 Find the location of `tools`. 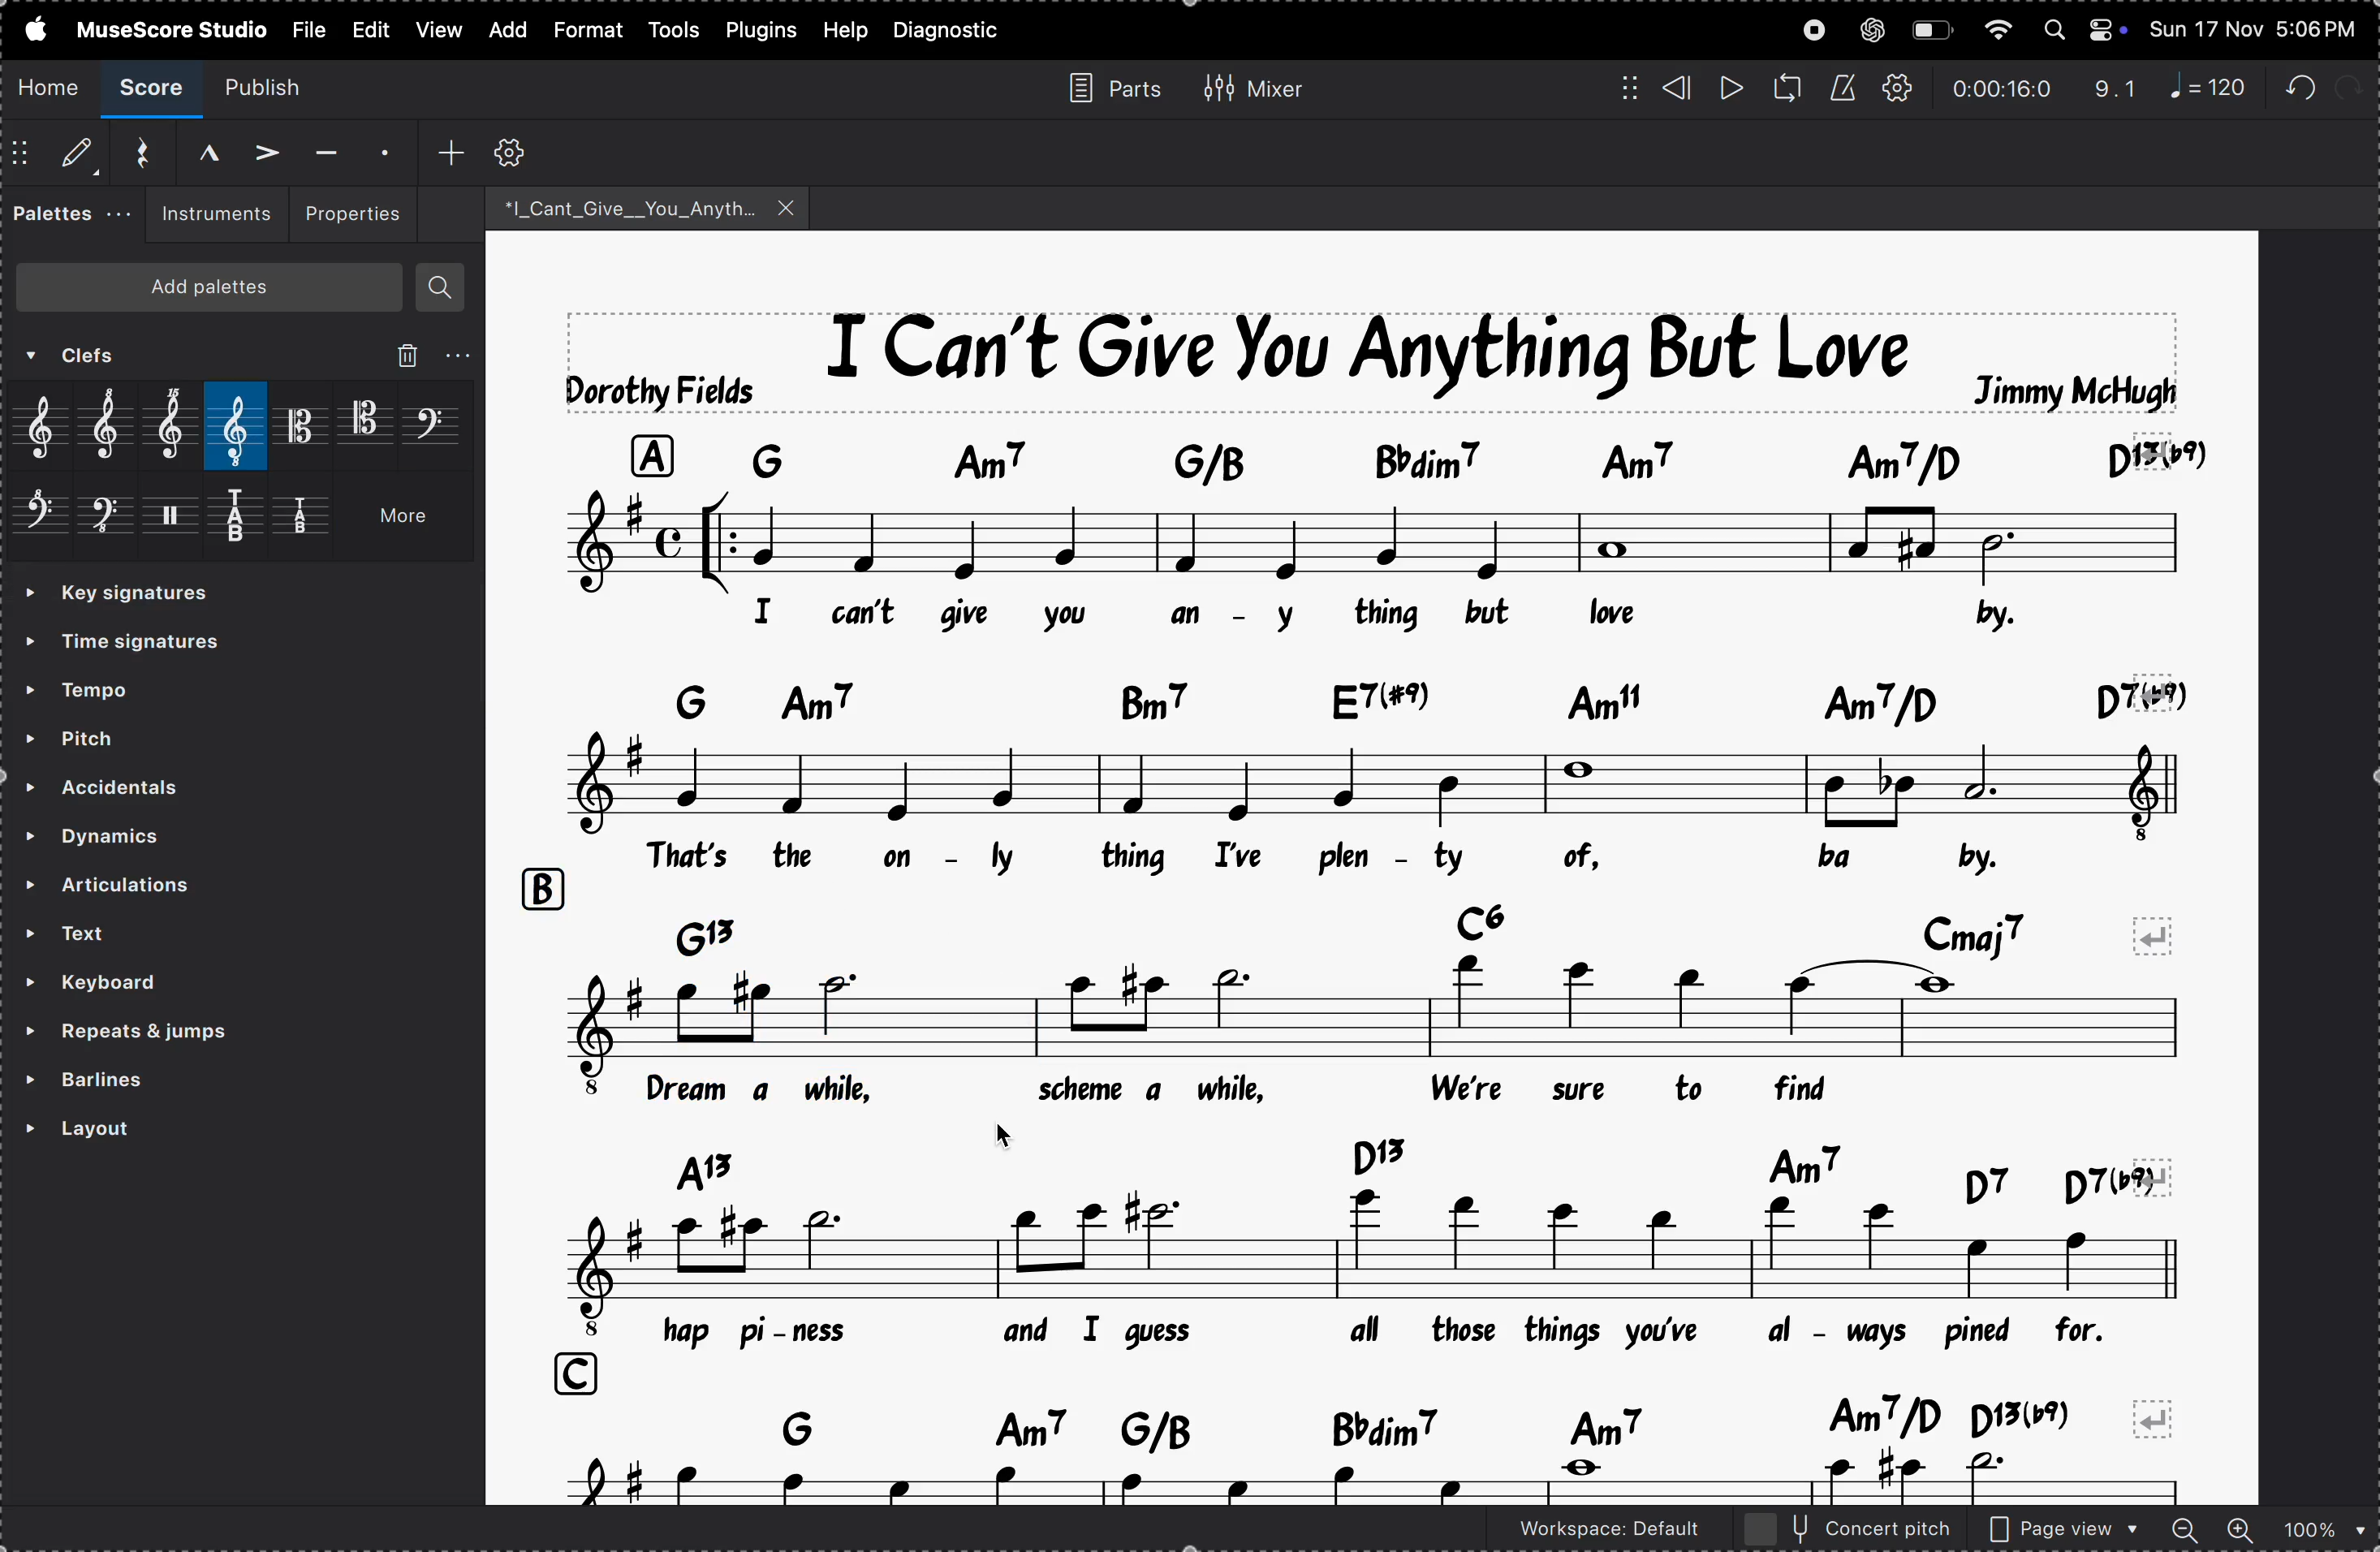

tools is located at coordinates (676, 29).